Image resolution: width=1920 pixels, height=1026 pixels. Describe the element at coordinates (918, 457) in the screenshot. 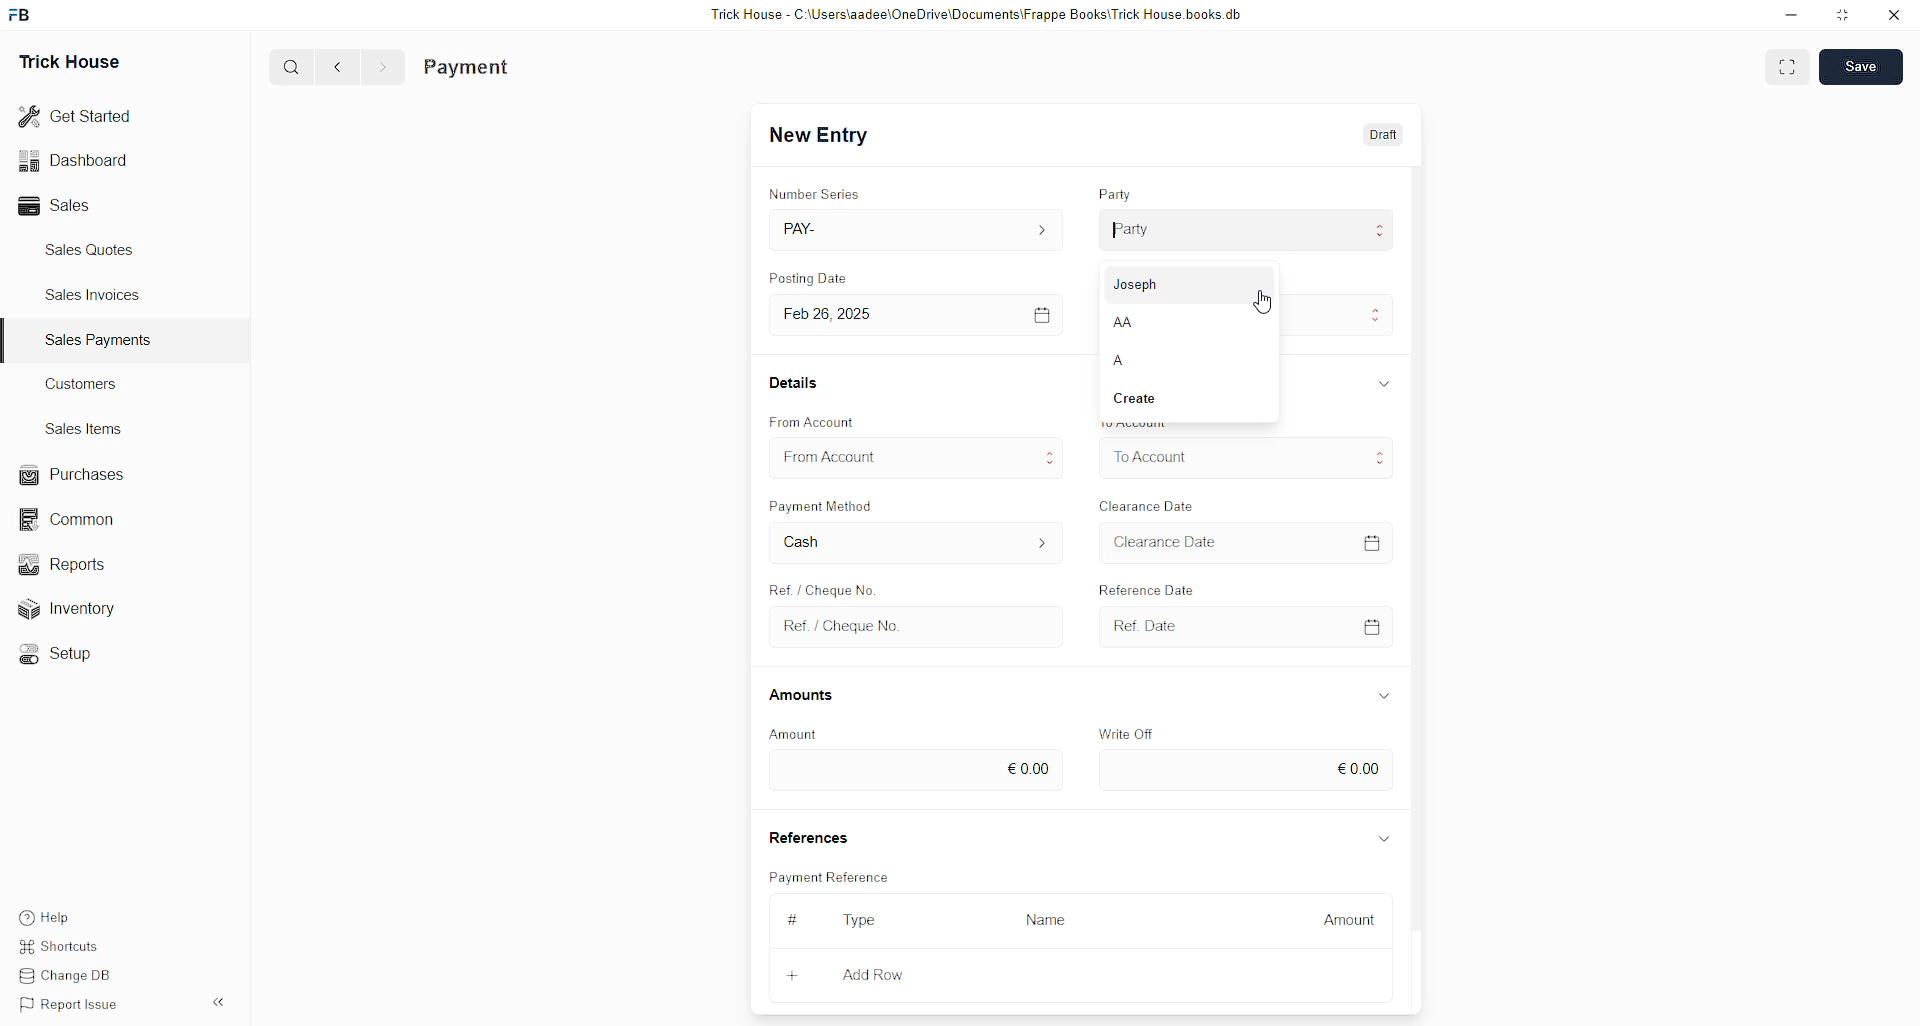

I see `From Account` at that location.